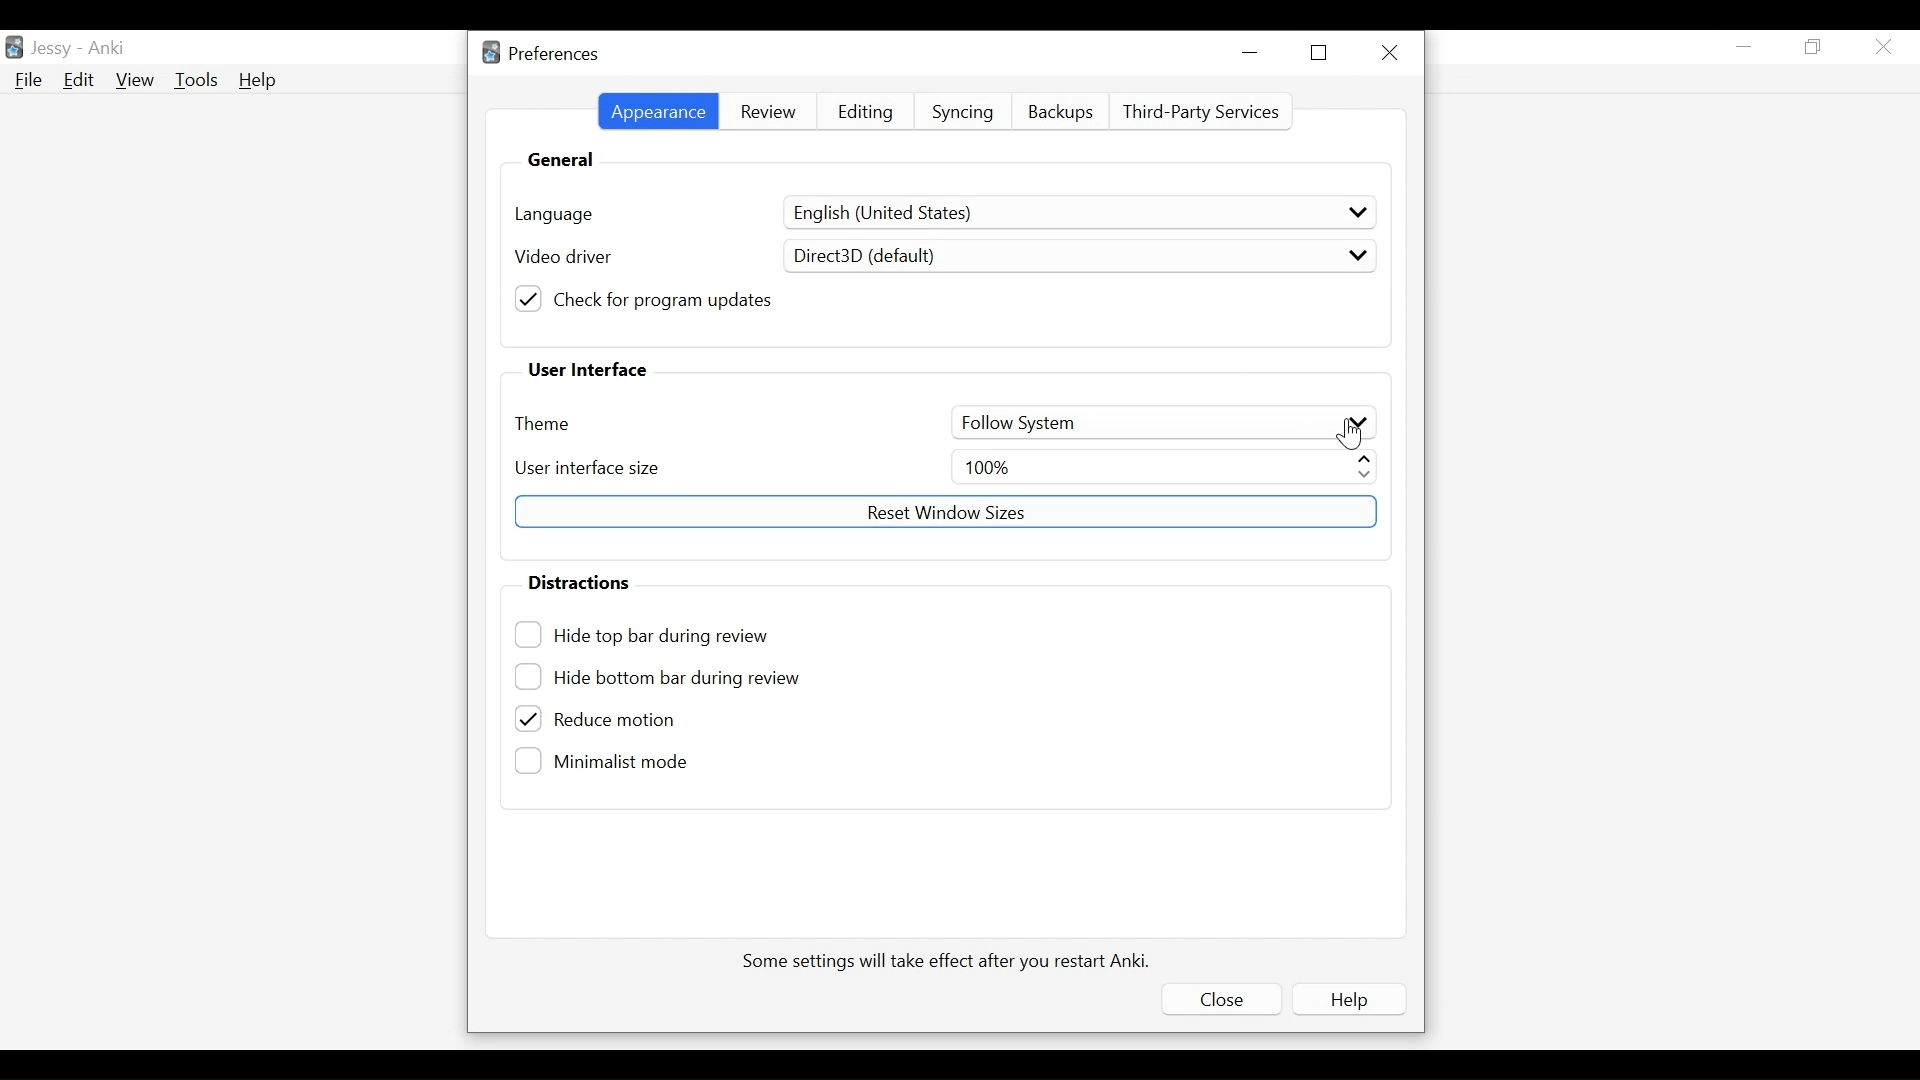 The height and width of the screenshot is (1080, 1920). What do you see at coordinates (661, 679) in the screenshot?
I see `Hide bottom bar during review` at bounding box center [661, 679].